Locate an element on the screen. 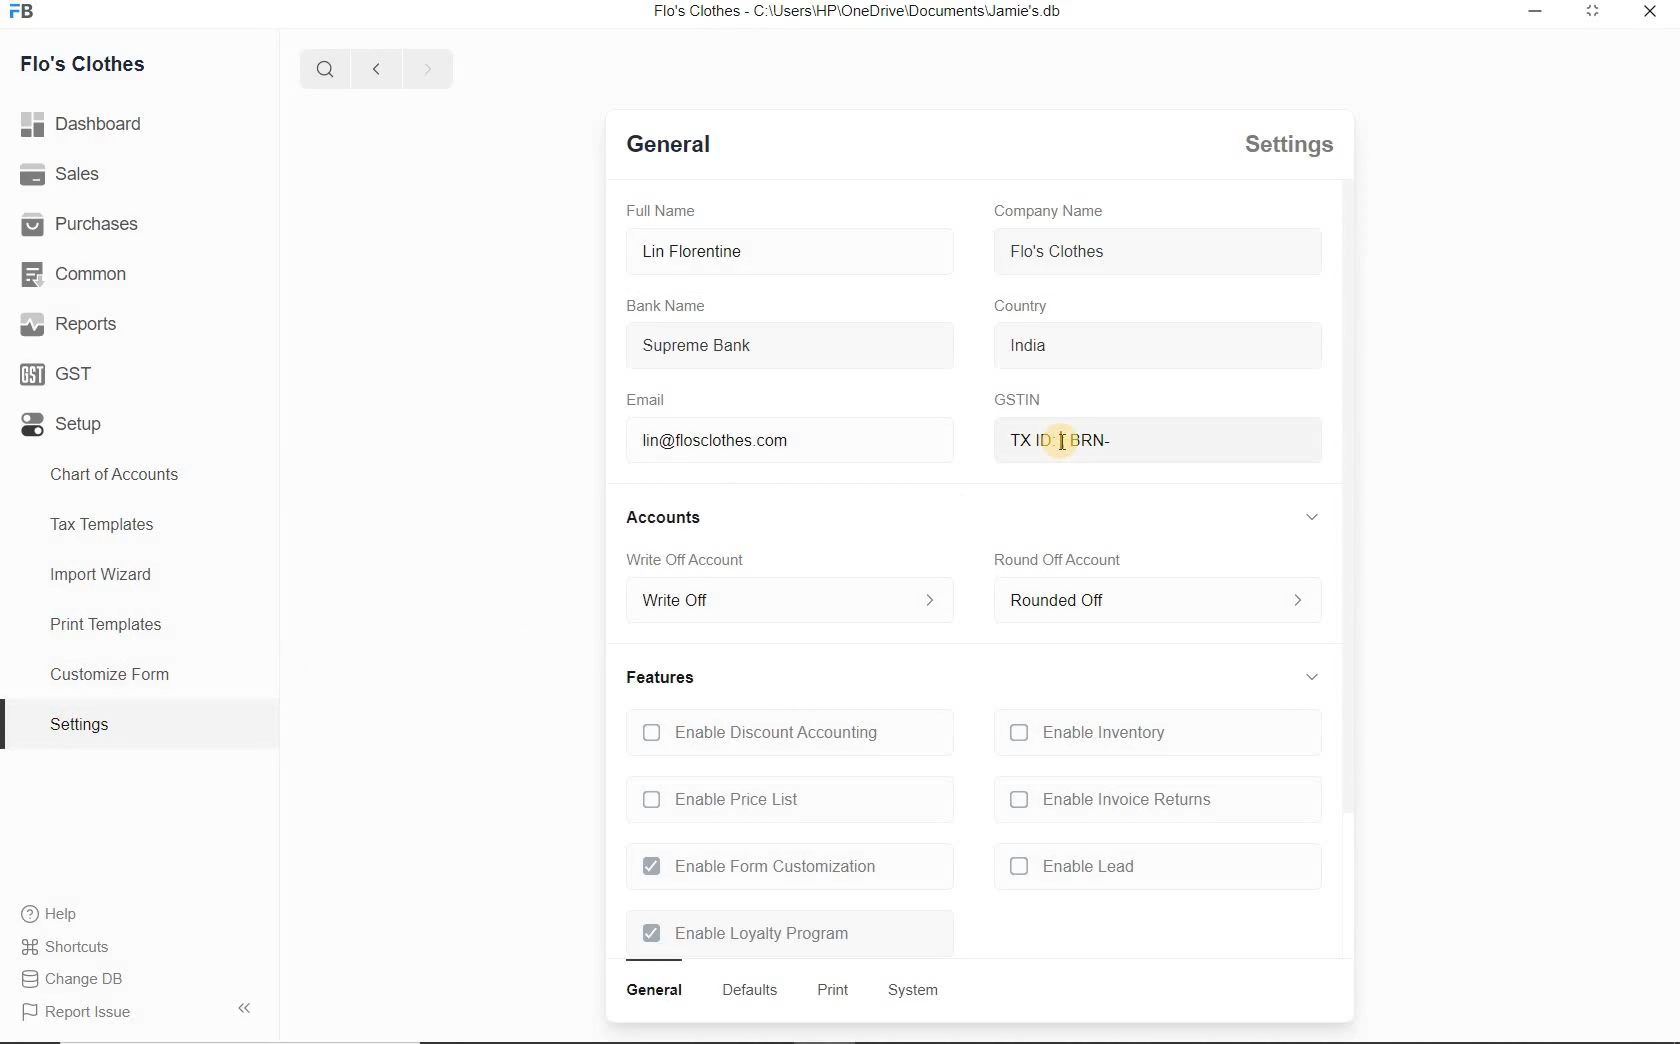 The image size is (1680, 1044). Company Name is located at coordinates (1050, 211).